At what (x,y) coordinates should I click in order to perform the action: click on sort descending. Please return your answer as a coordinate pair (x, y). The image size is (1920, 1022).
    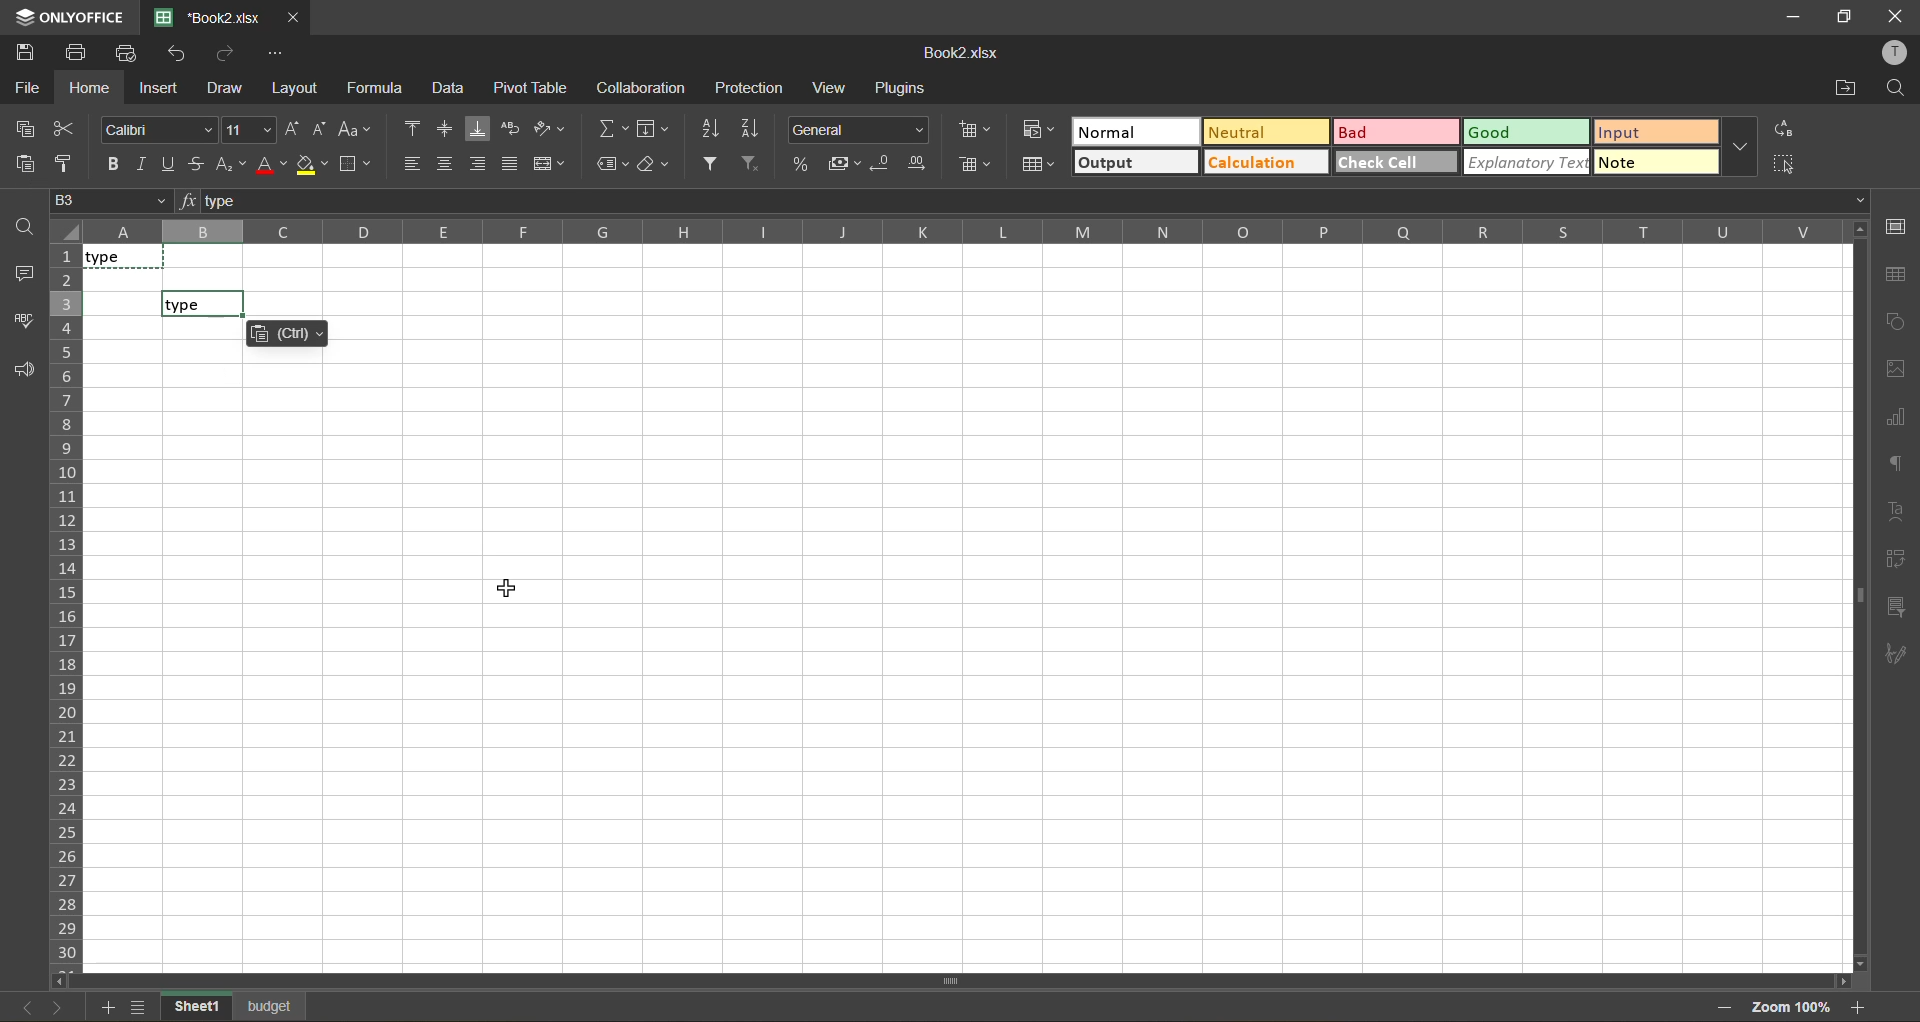
    Looking at the image, I should click on (750, 128).